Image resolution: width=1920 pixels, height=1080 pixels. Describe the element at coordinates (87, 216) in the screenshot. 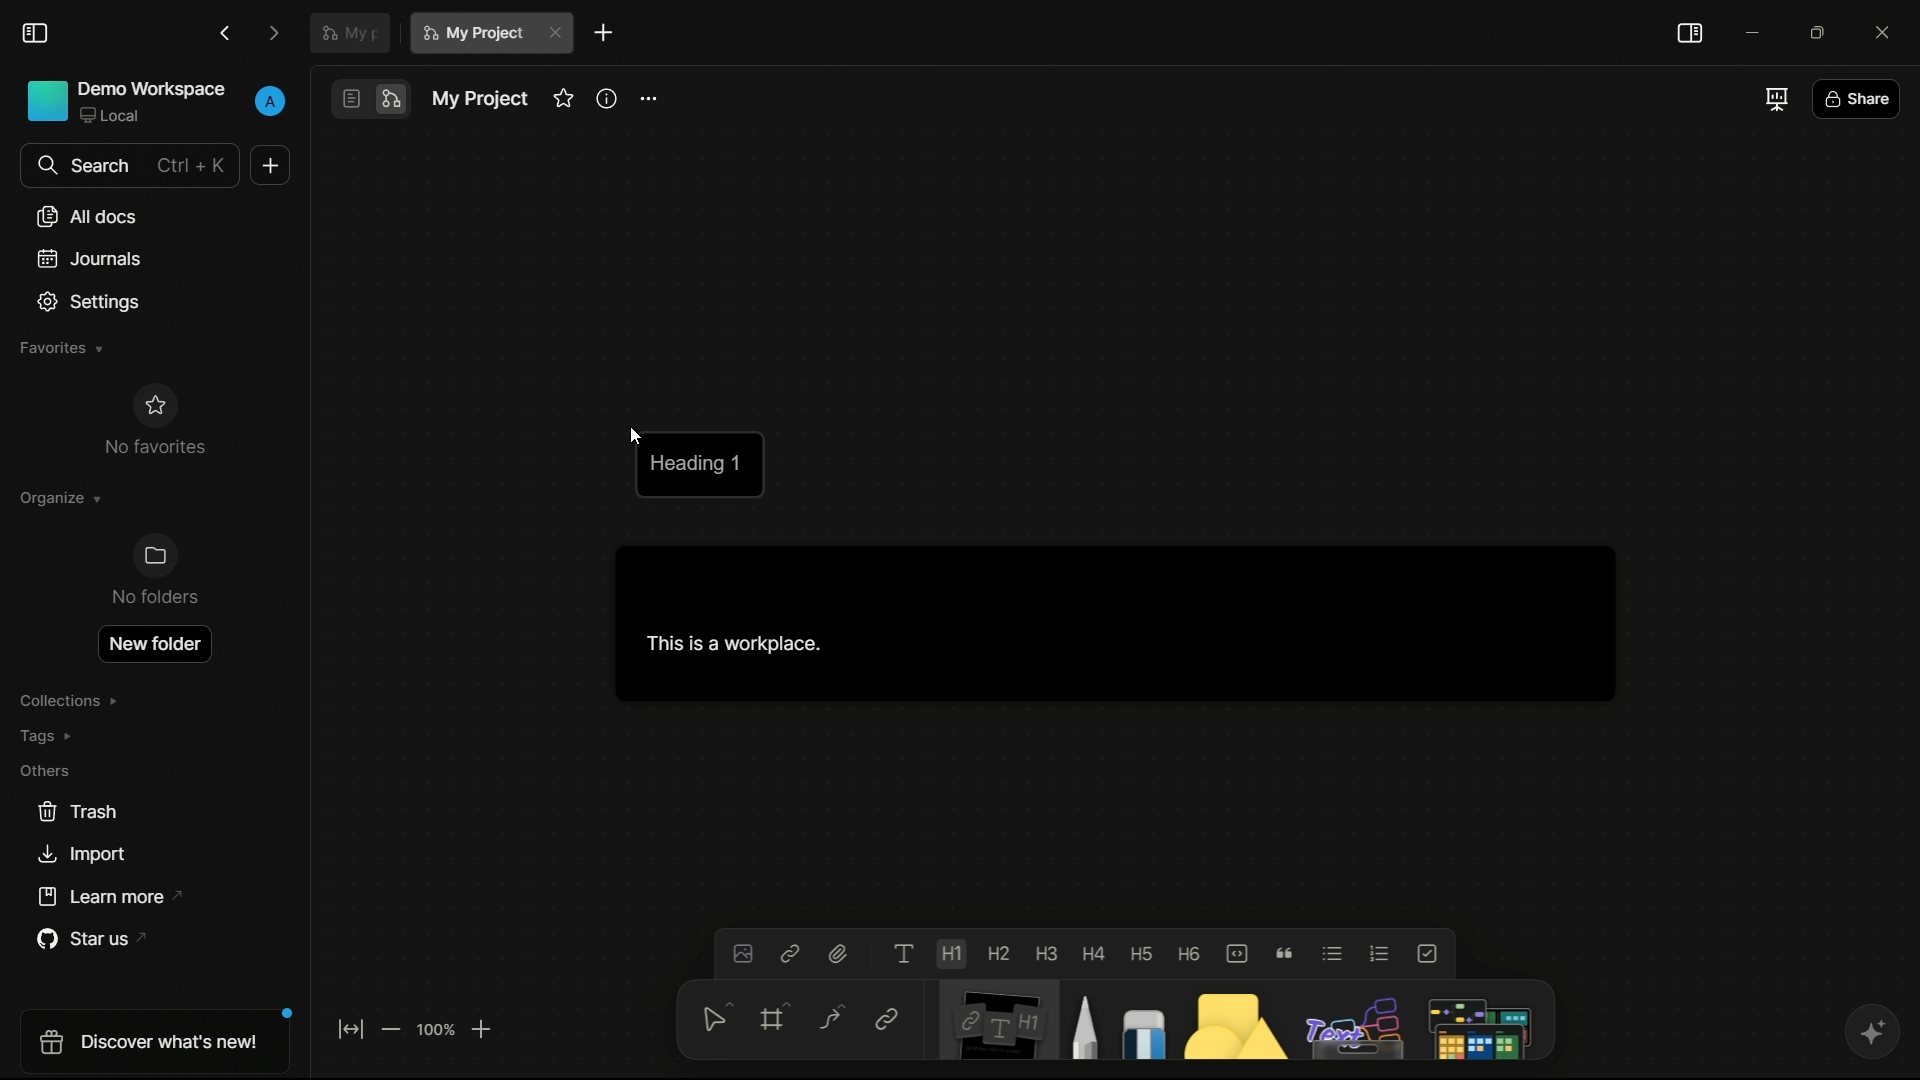

I see `all documents` at that location.